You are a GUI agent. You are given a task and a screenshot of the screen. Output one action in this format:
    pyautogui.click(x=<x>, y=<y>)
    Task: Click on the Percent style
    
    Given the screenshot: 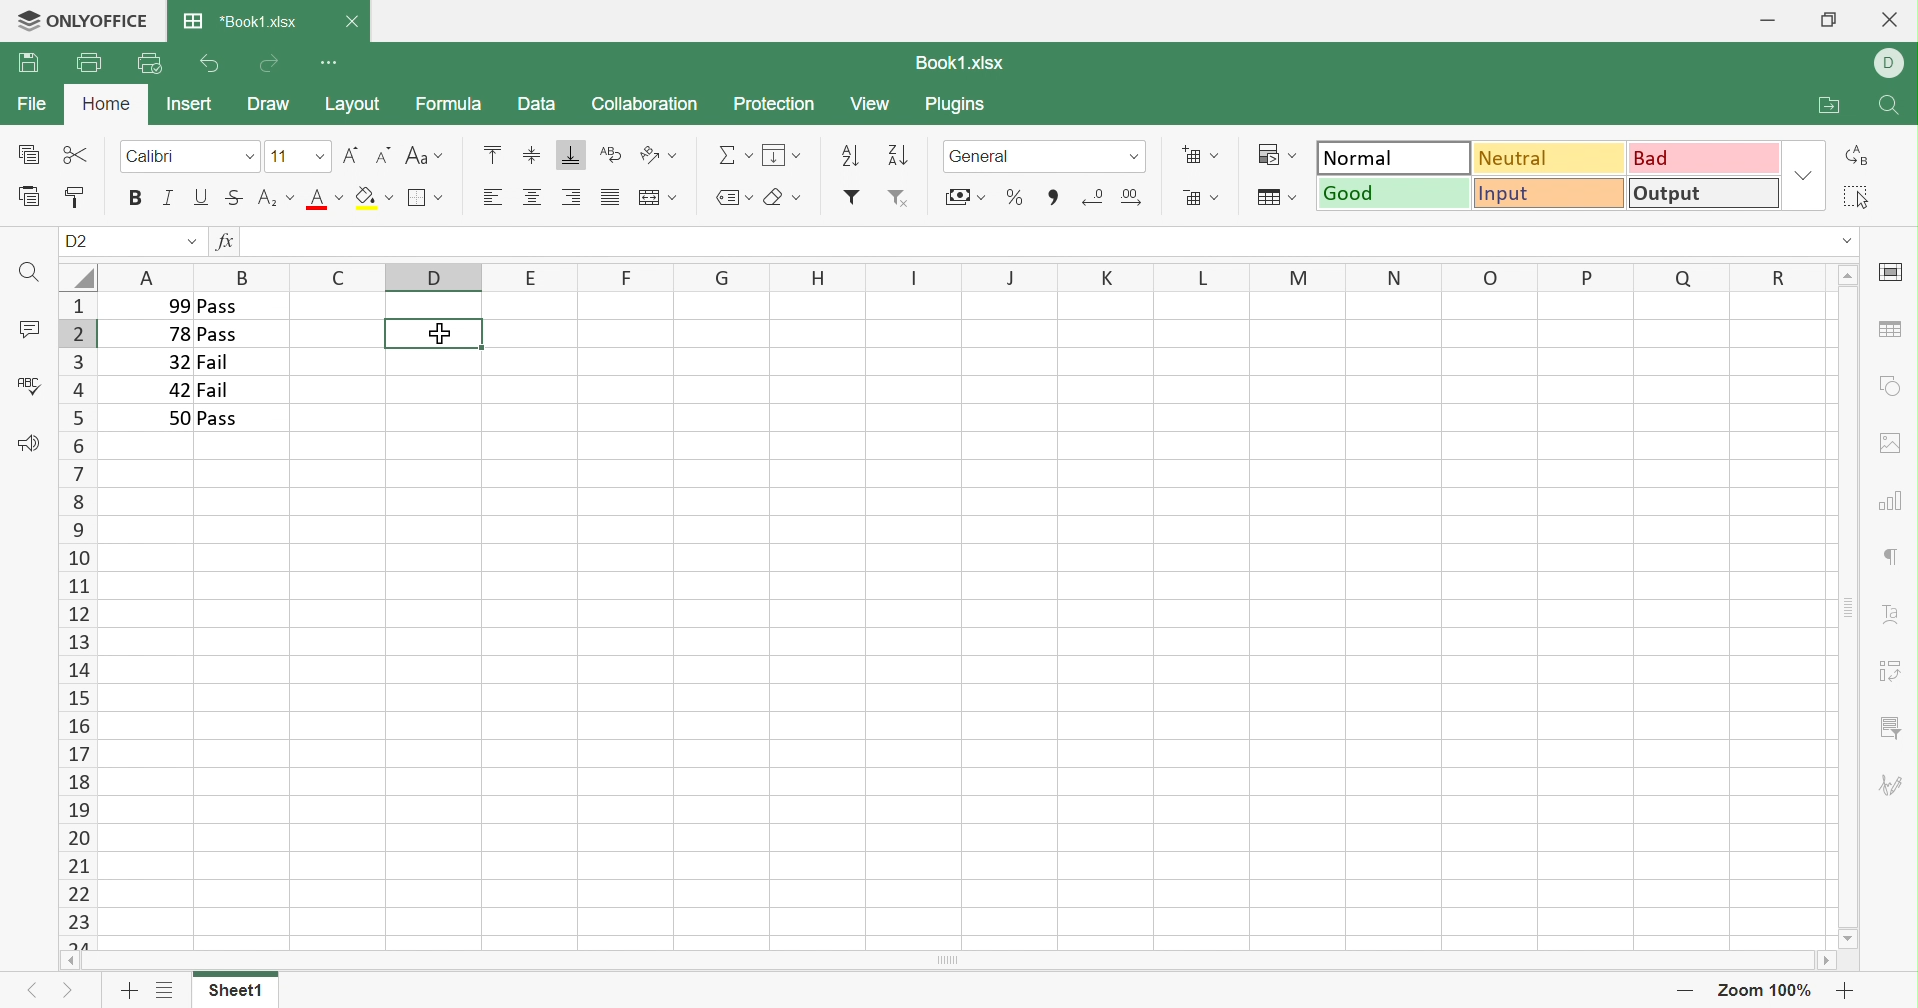 What is the action you would take?
    pyautogui.click(x=1014, y=196)
    